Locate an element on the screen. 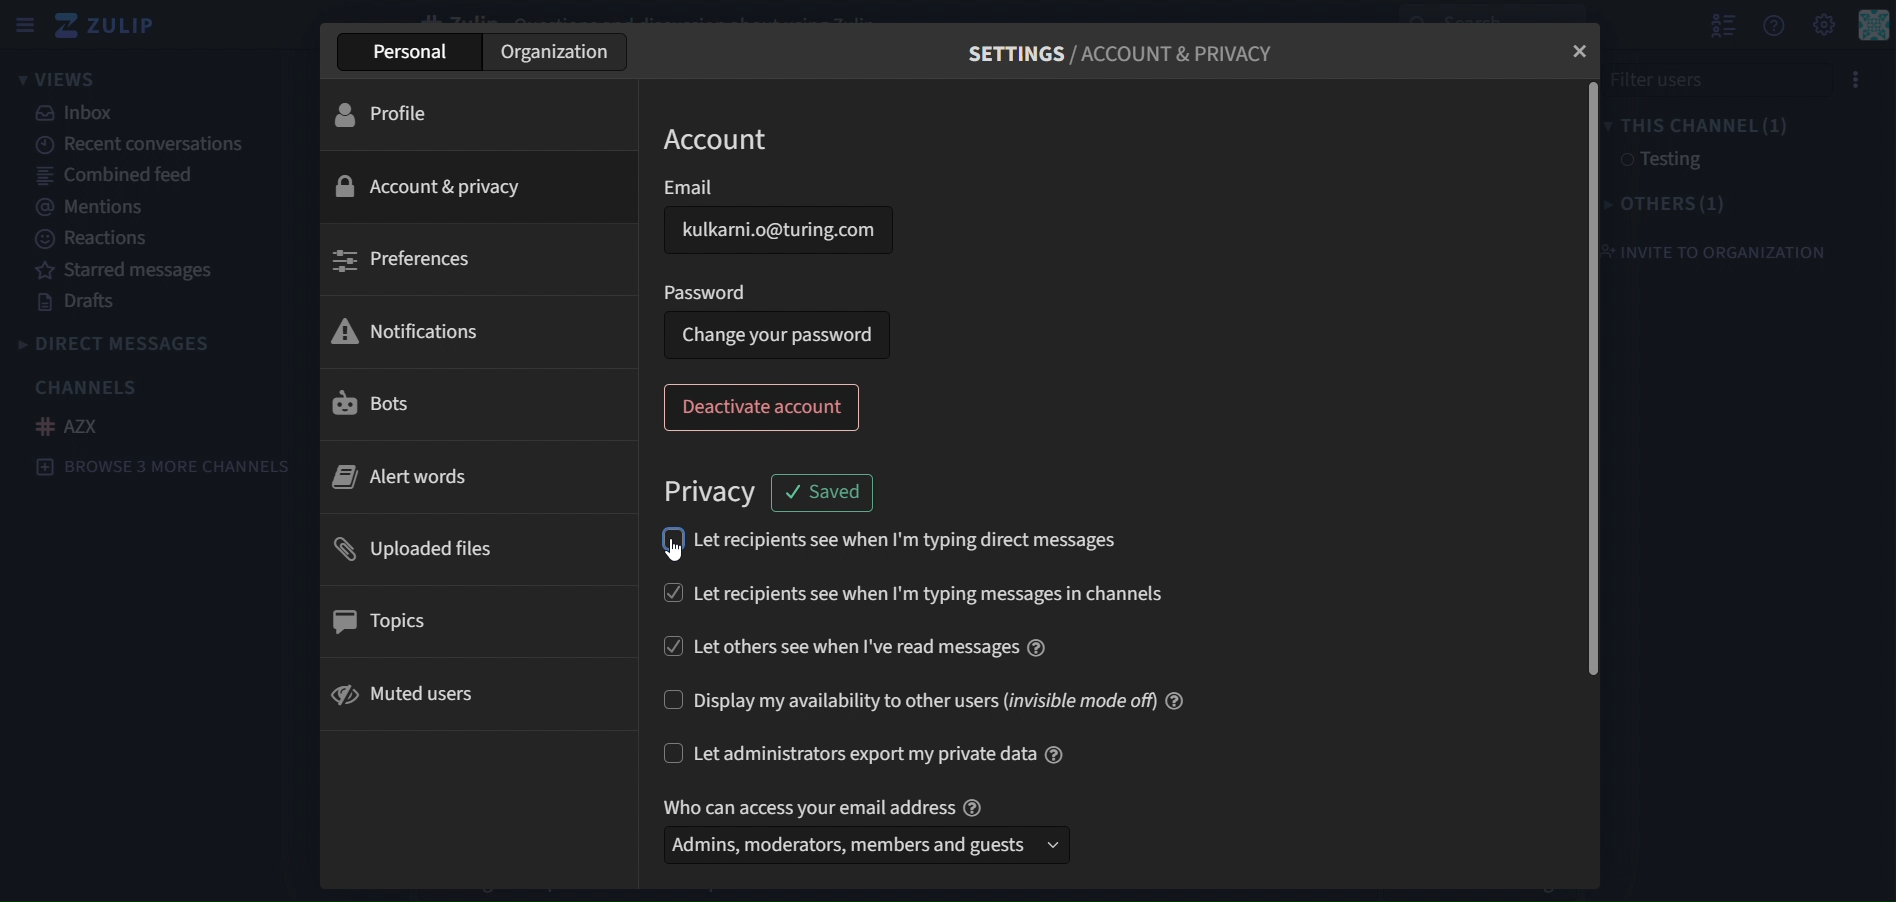 The height and width of the screenshot is (902, 1896). let recipients see when I've read messages is located at coordinates (866, 644).